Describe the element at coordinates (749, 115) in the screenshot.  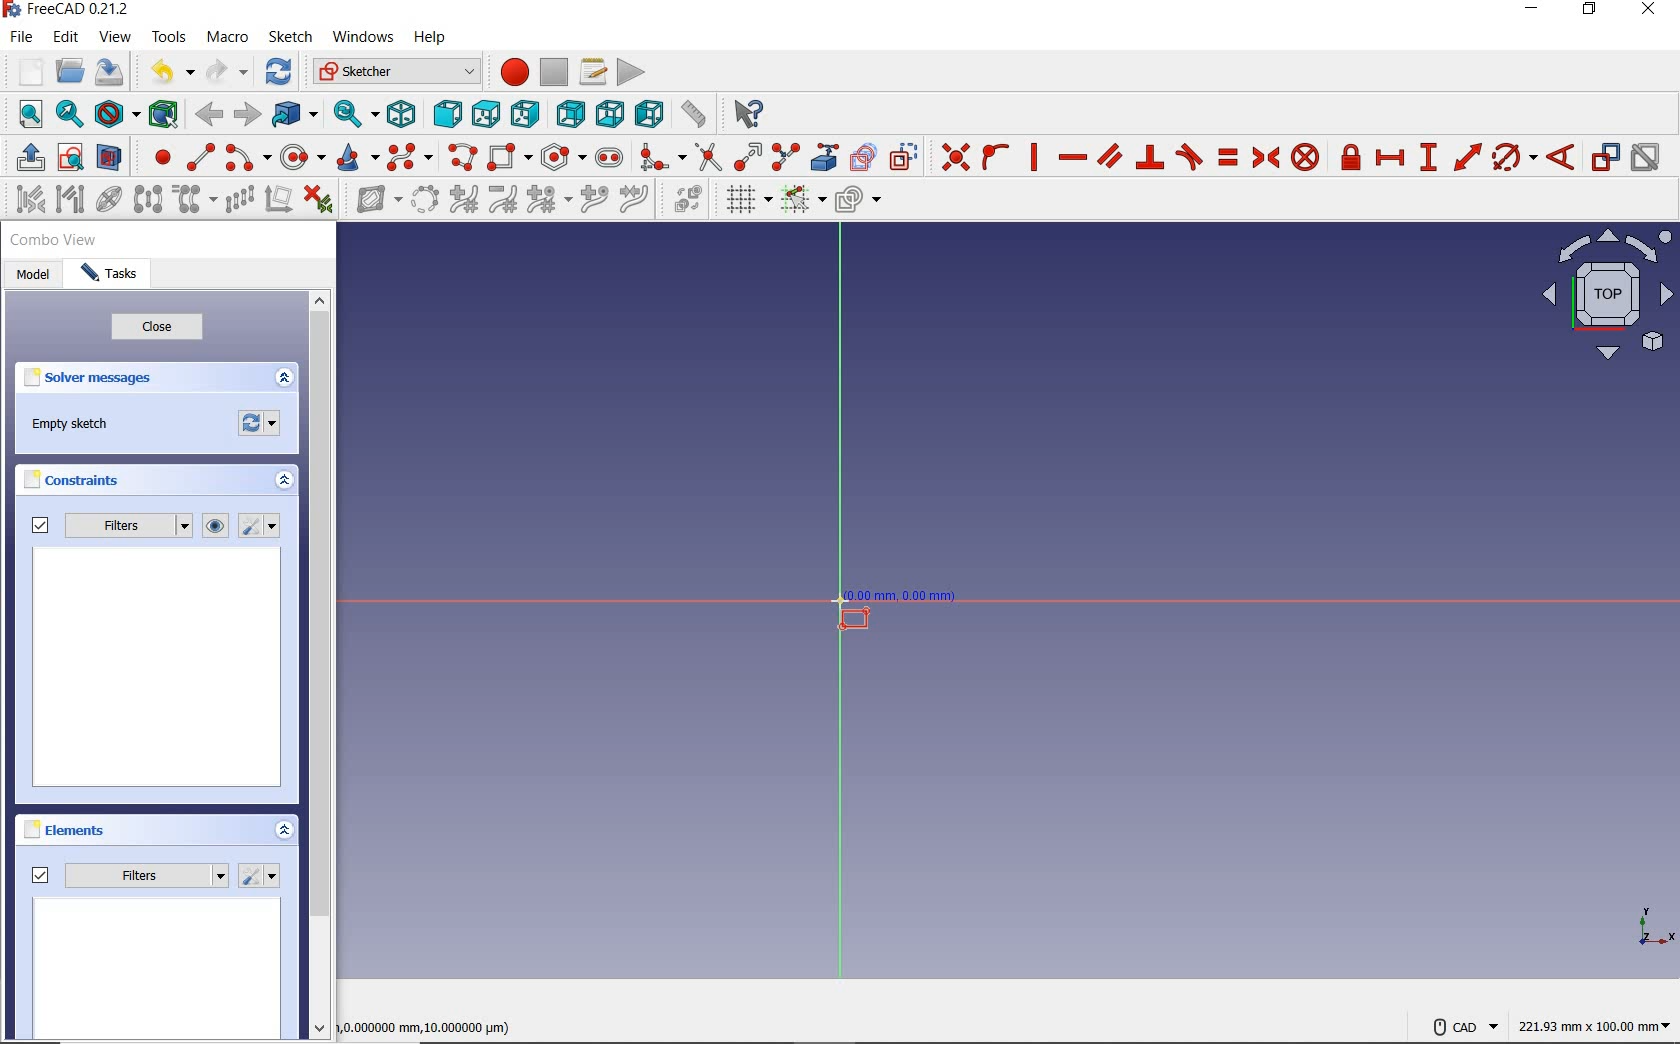
I see `what's this?` at that location.